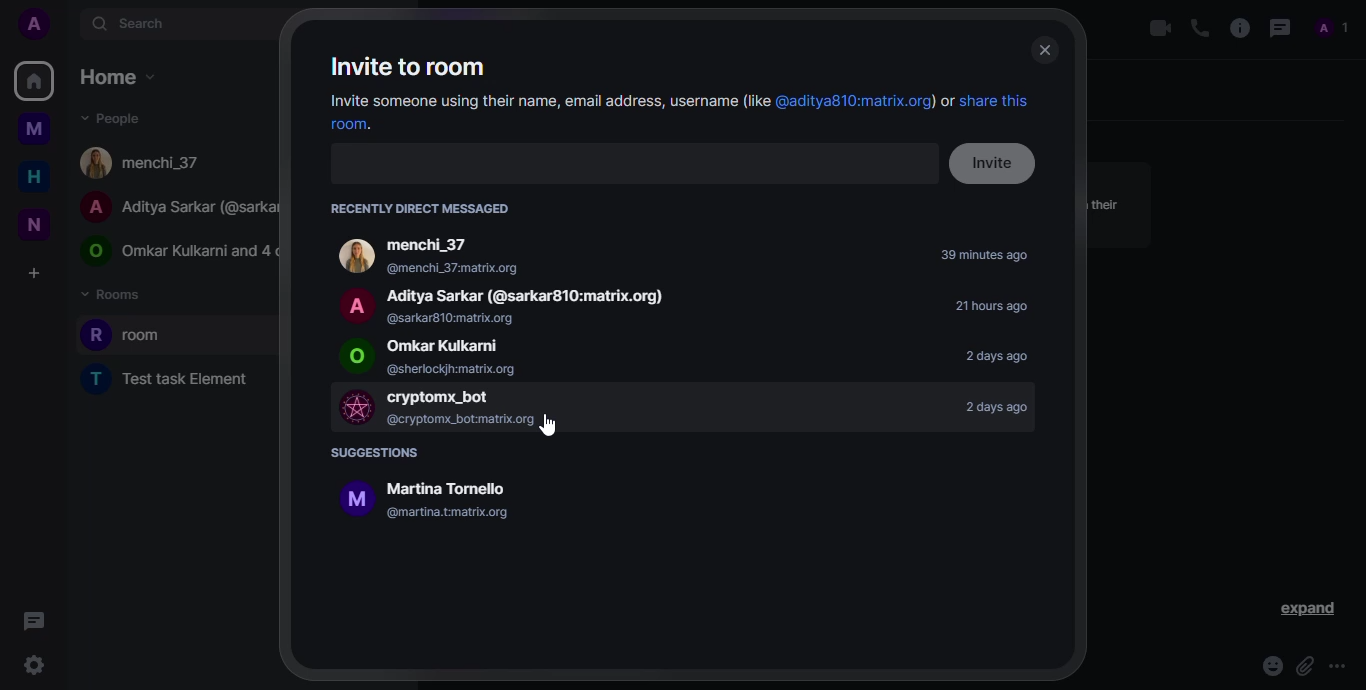 Image resolution: width=1366 pixels, height=690 pixels. What do you see at coordinates (996, 356) in the screenshot?
I see `2 days ago` at bounding box center [996, 356].